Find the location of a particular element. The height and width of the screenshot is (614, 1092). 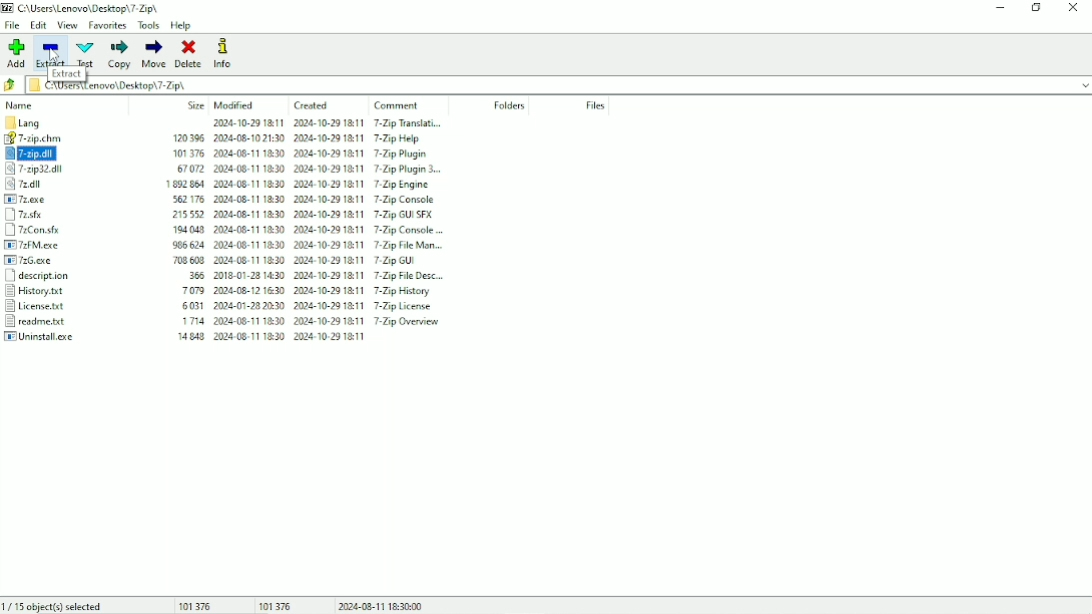

Lang is located at coordinates (55, 122).